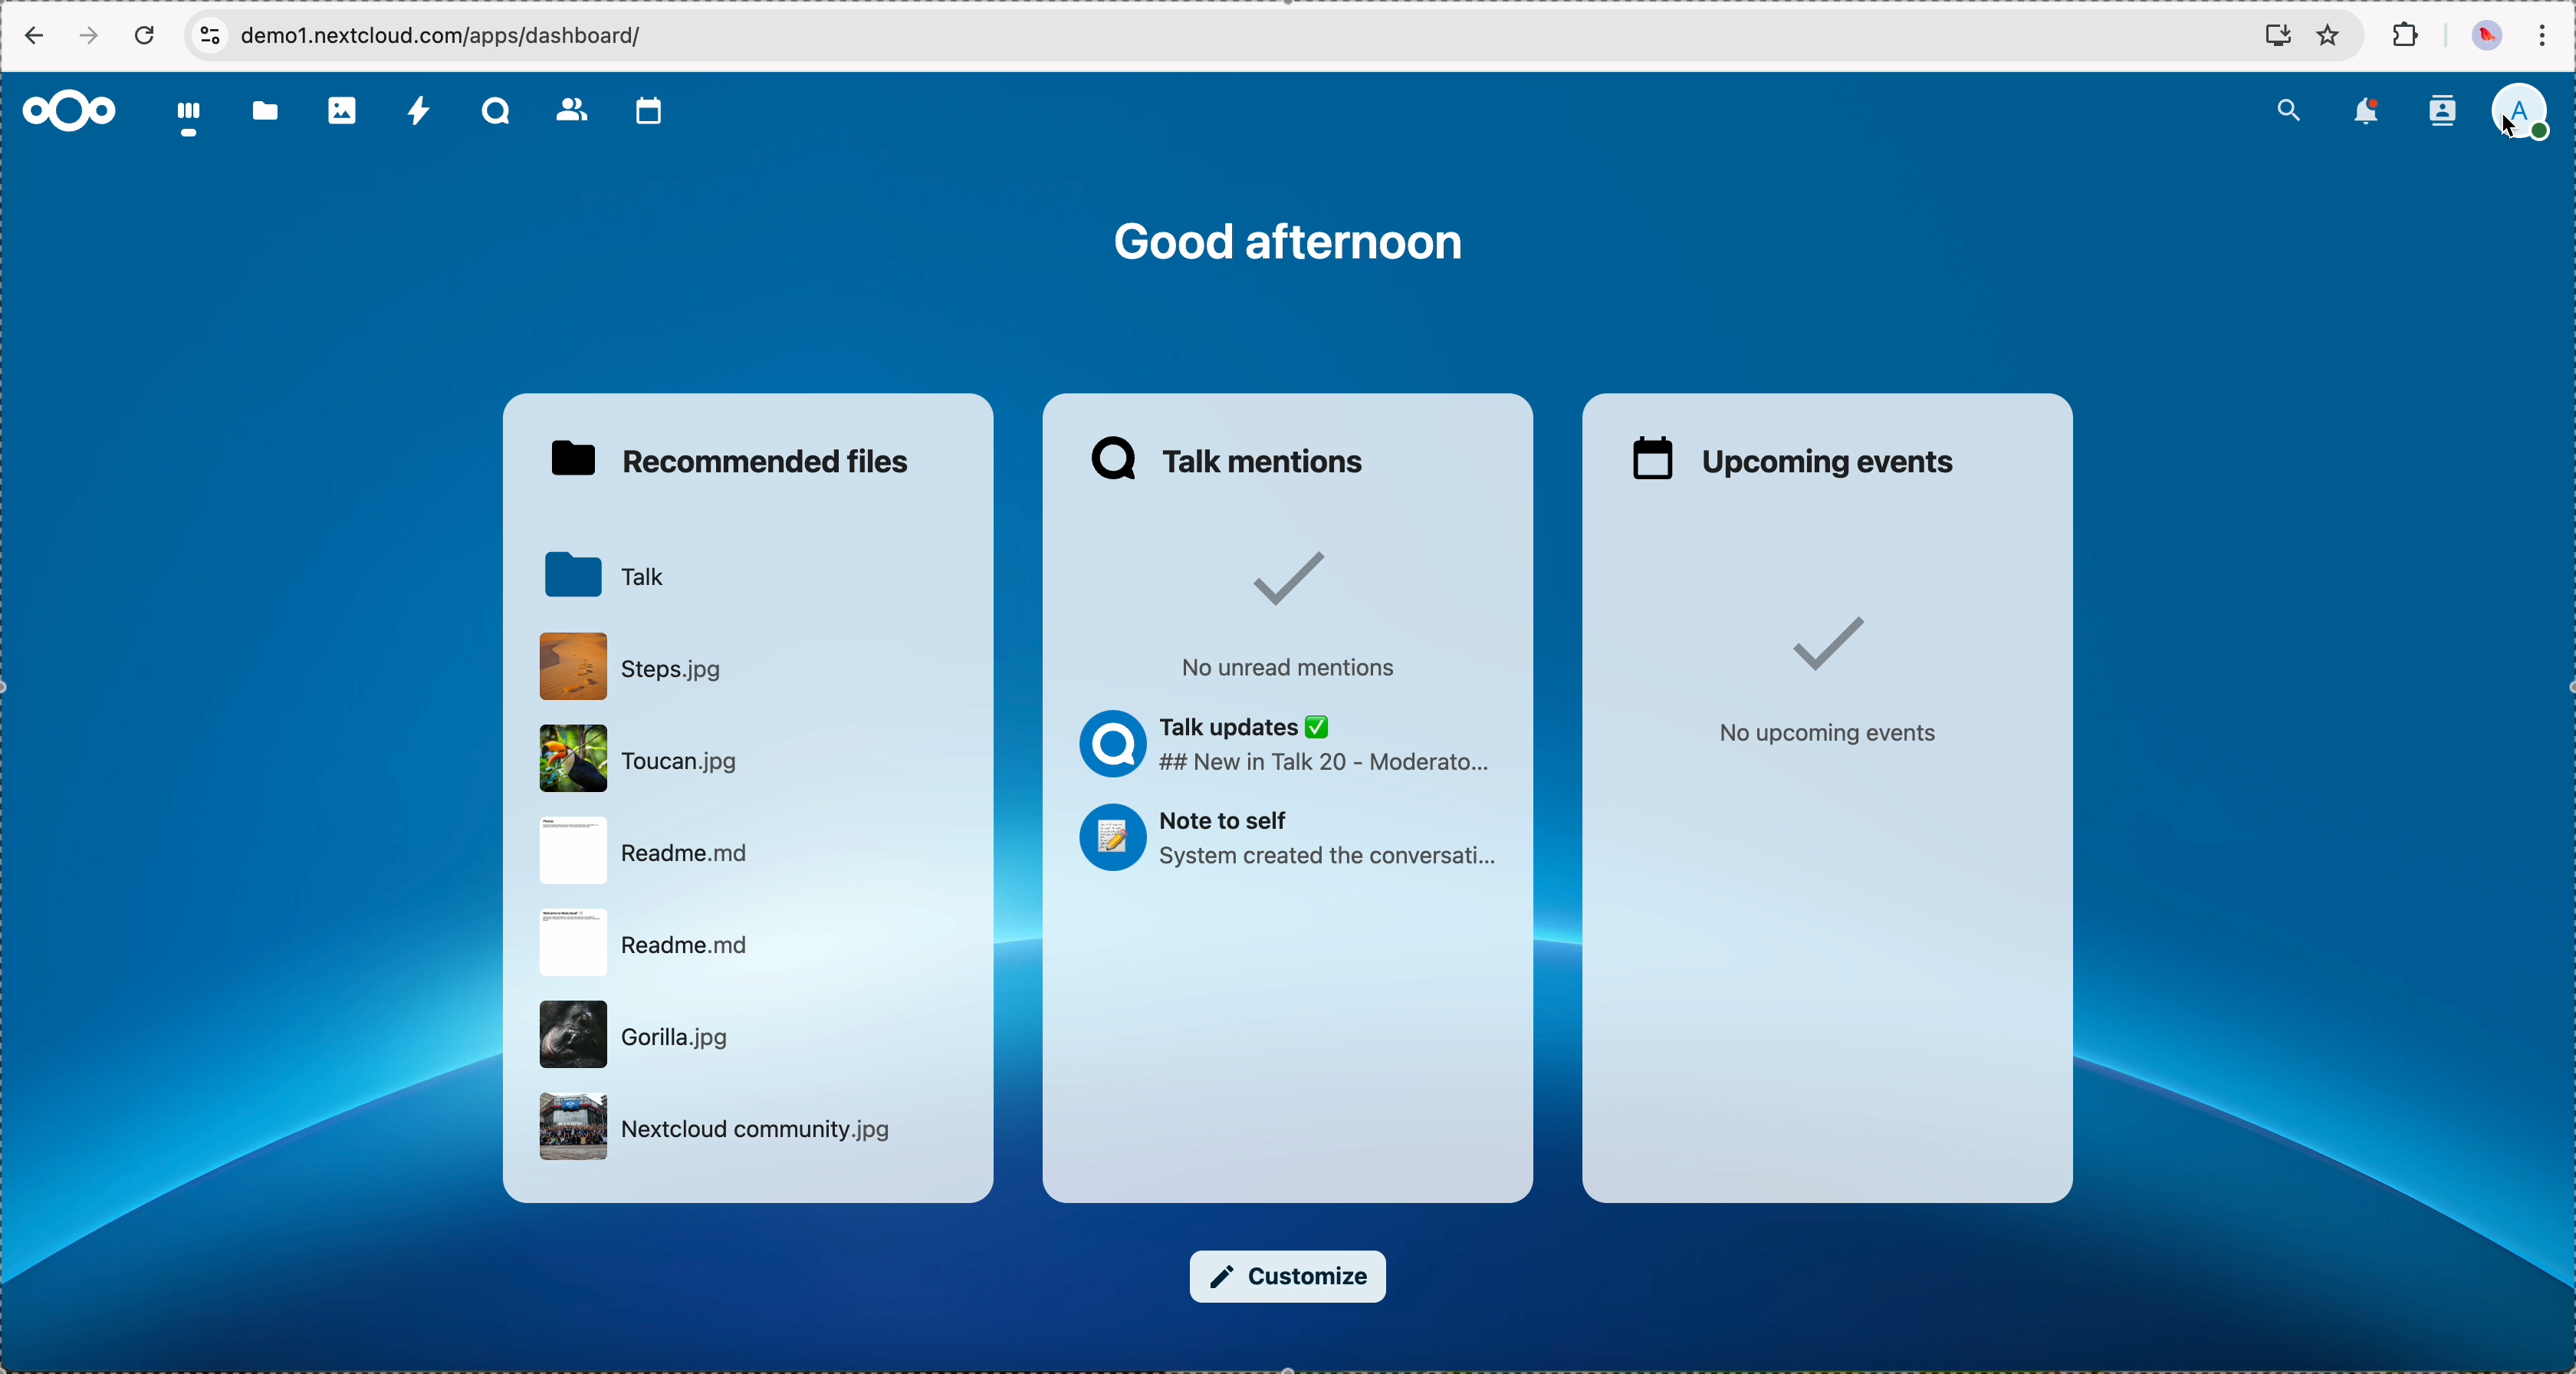 The height and width of the screenshot is (1374, 2576). What do you see at coordinates (31, 39) in the screenshot?
I see `navigate back` at bounding box center [31, 39].